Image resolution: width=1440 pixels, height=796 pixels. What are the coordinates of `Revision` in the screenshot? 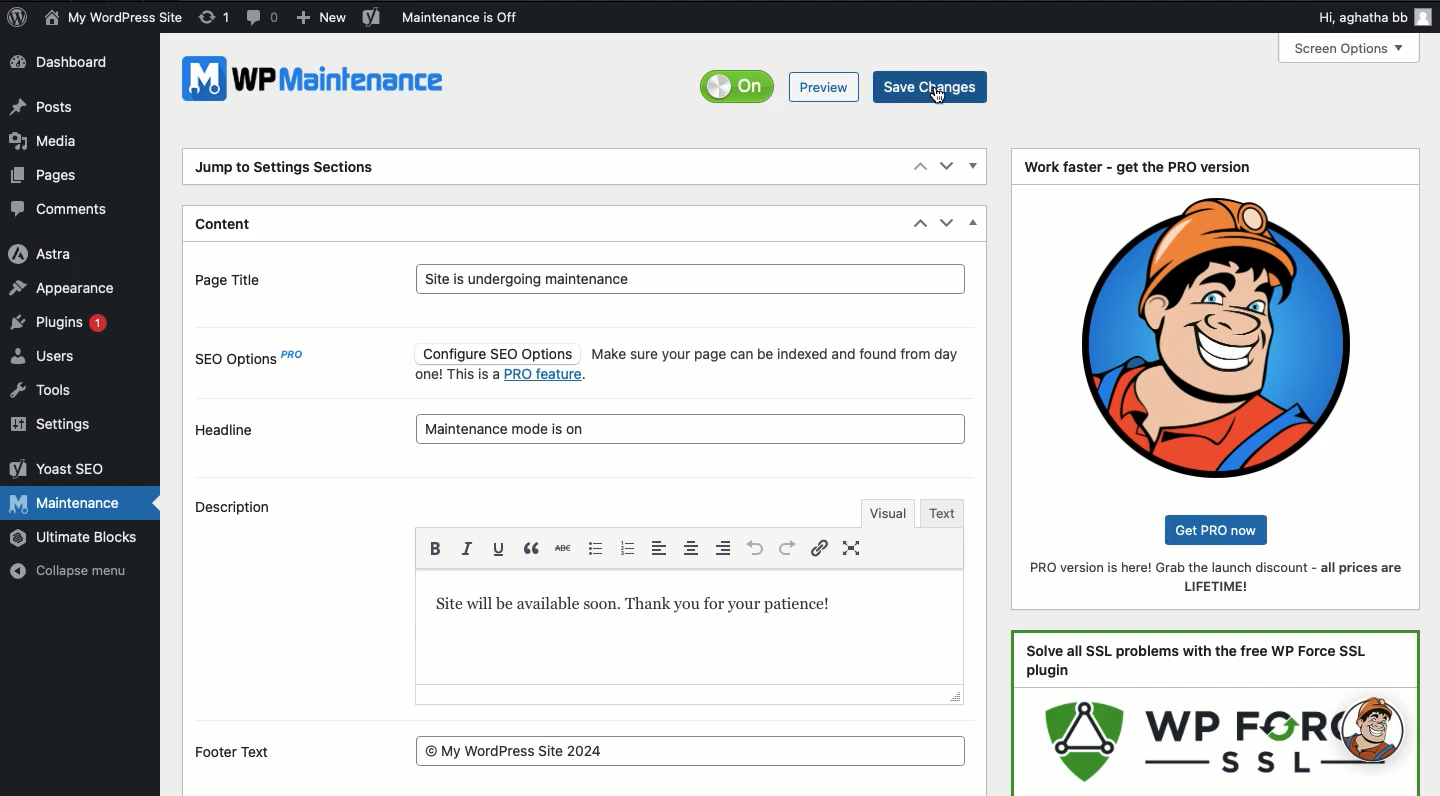 It's located at (214, 18).